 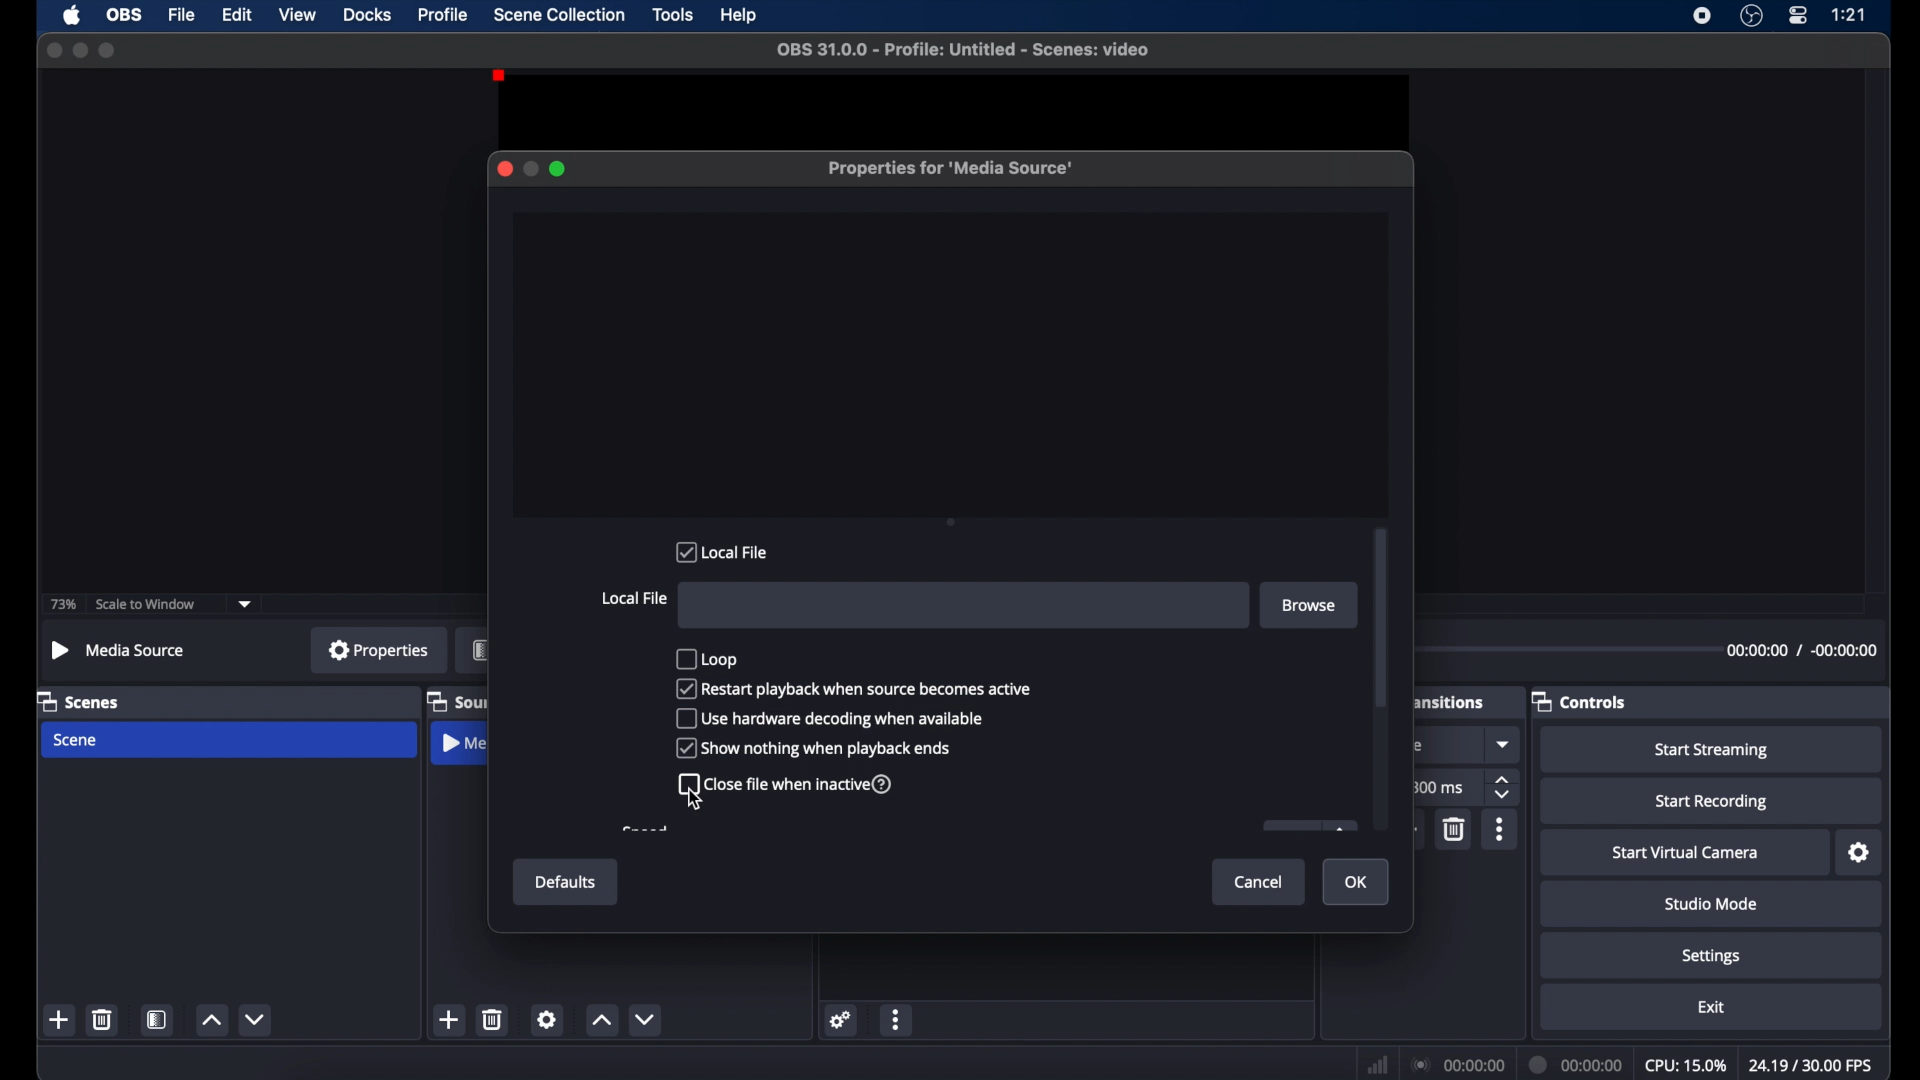 What do you see at coordinates (184, 15) in the screenshot?
I see `file` at bounding box center [184, 15].